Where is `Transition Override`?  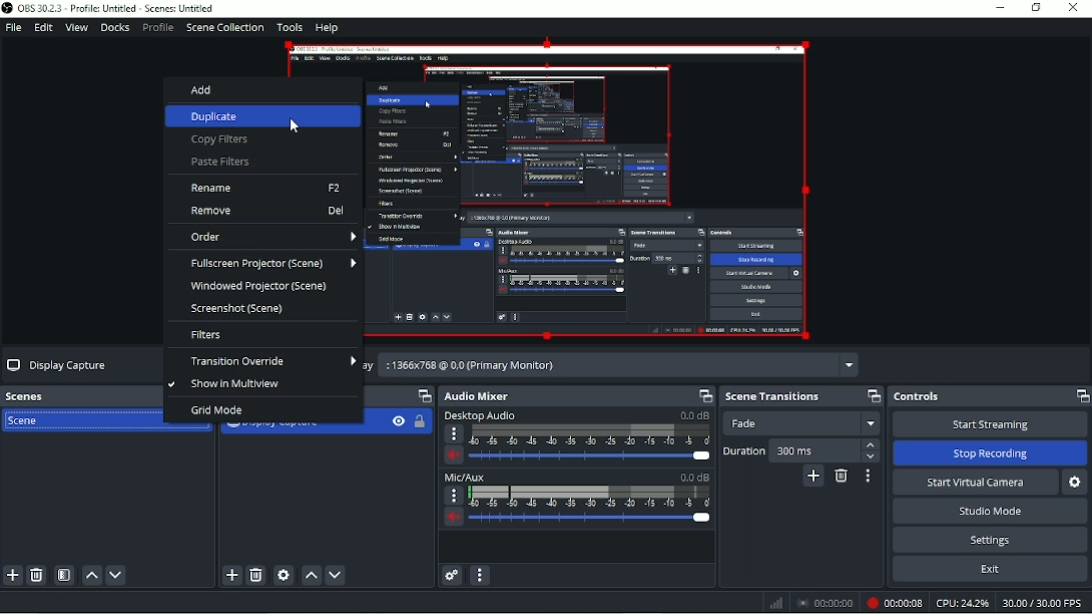 Transition Override is located at coordinates (273, 360).